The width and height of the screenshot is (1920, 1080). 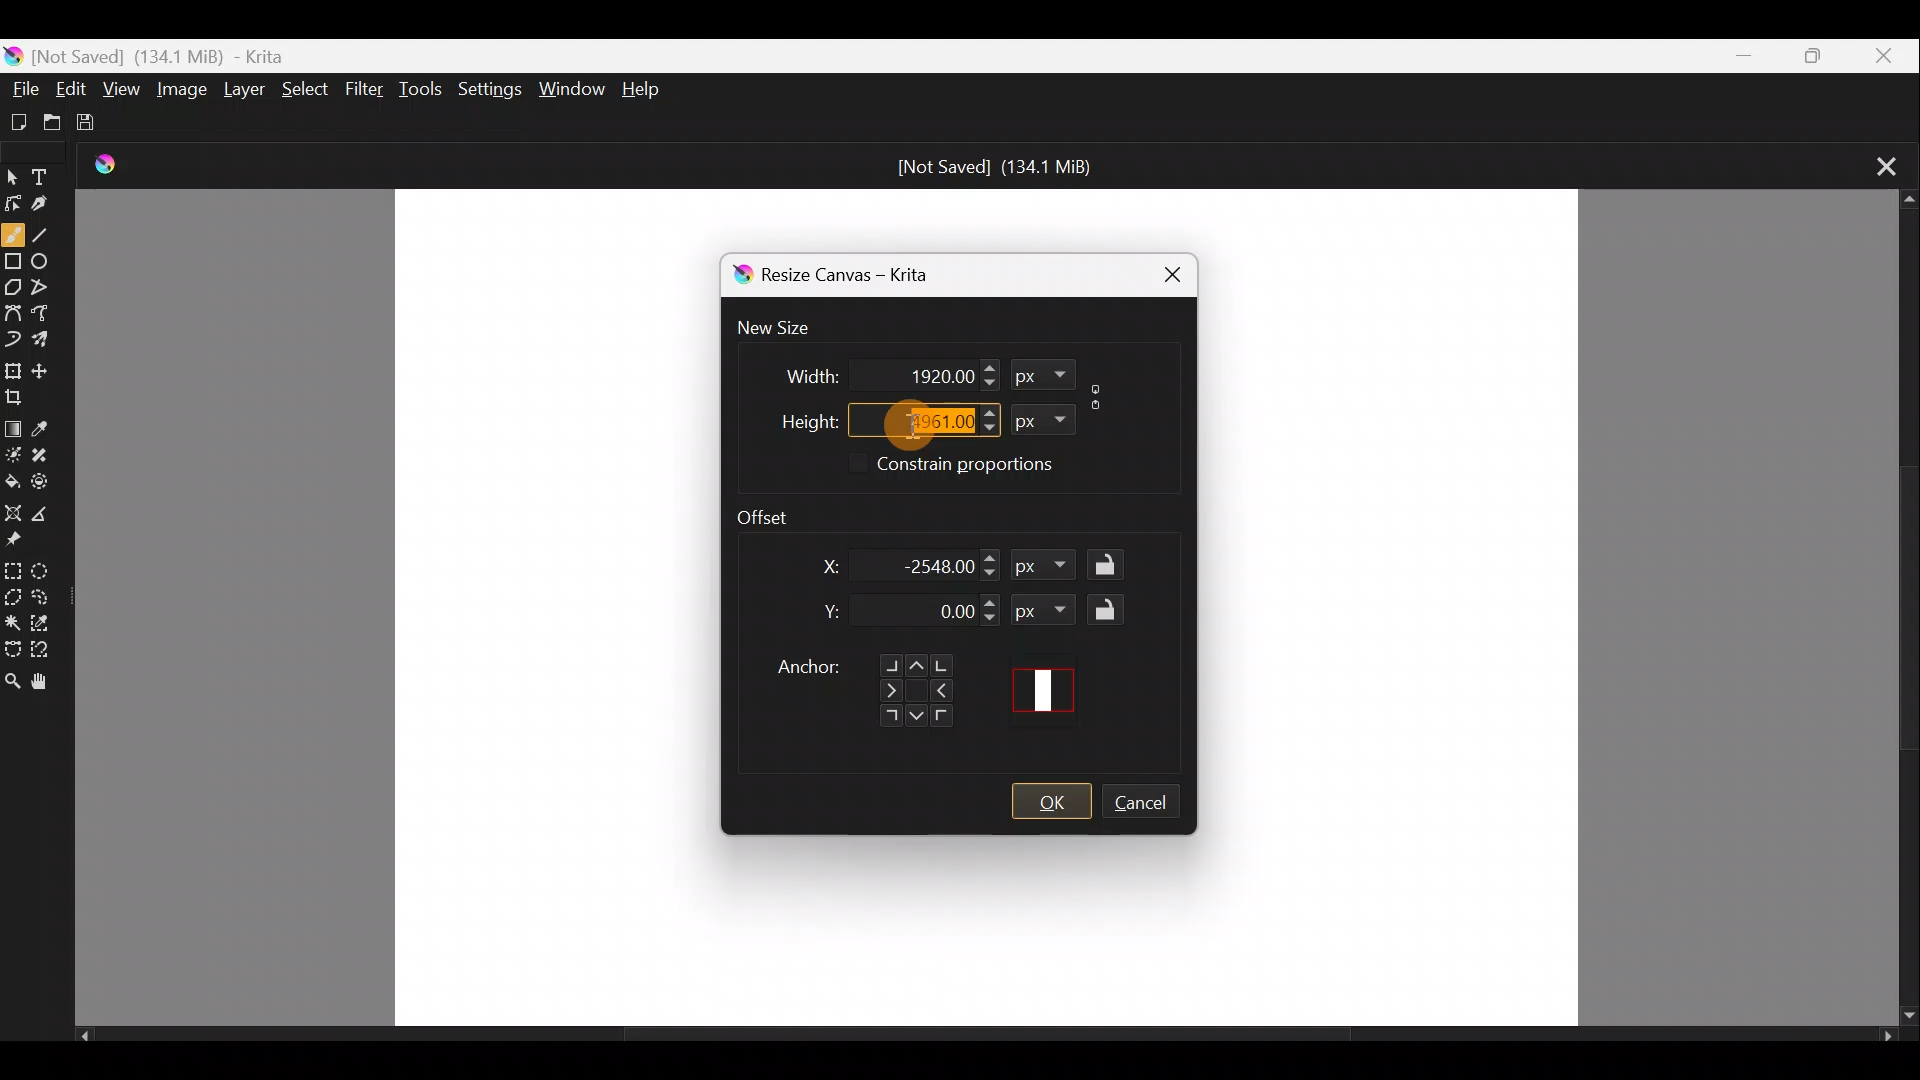 I want to click on Bezier curve tool, so click(x=14, y=310).